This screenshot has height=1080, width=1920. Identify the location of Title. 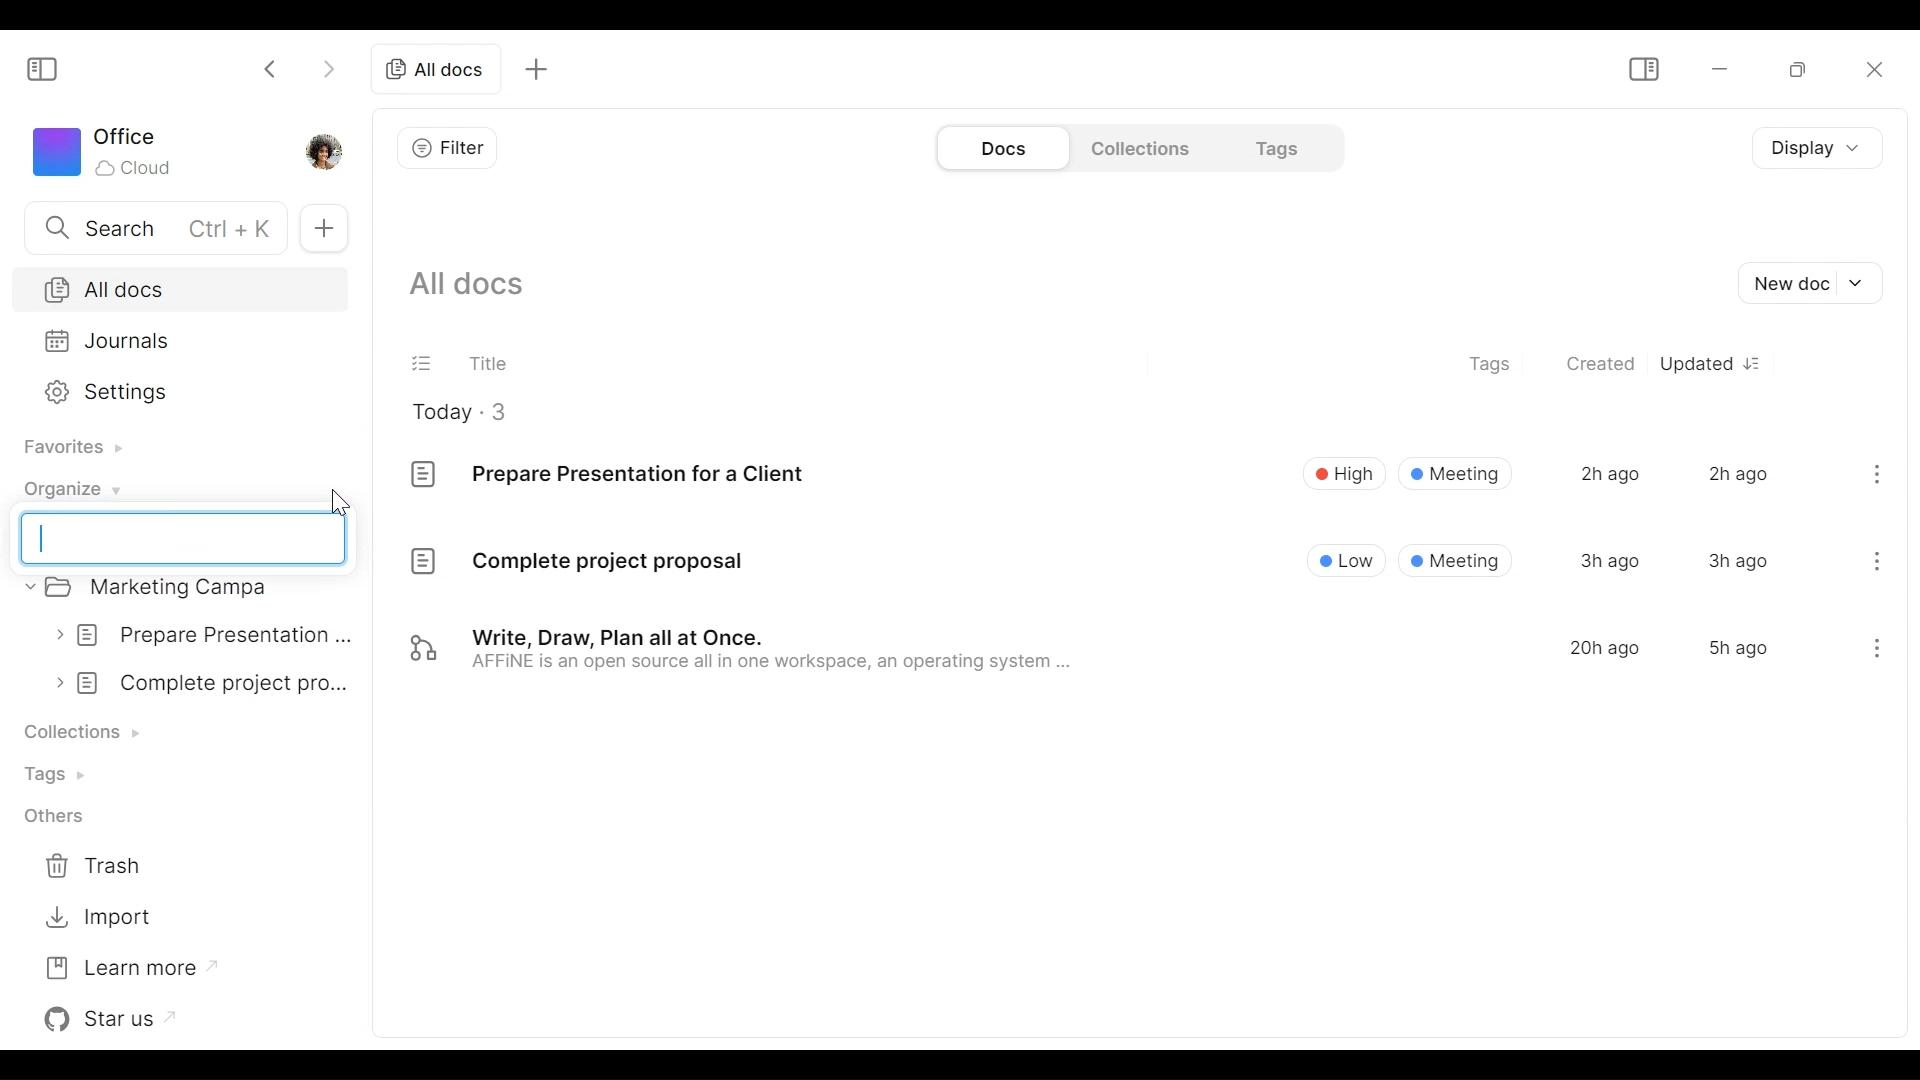
(489, 359).